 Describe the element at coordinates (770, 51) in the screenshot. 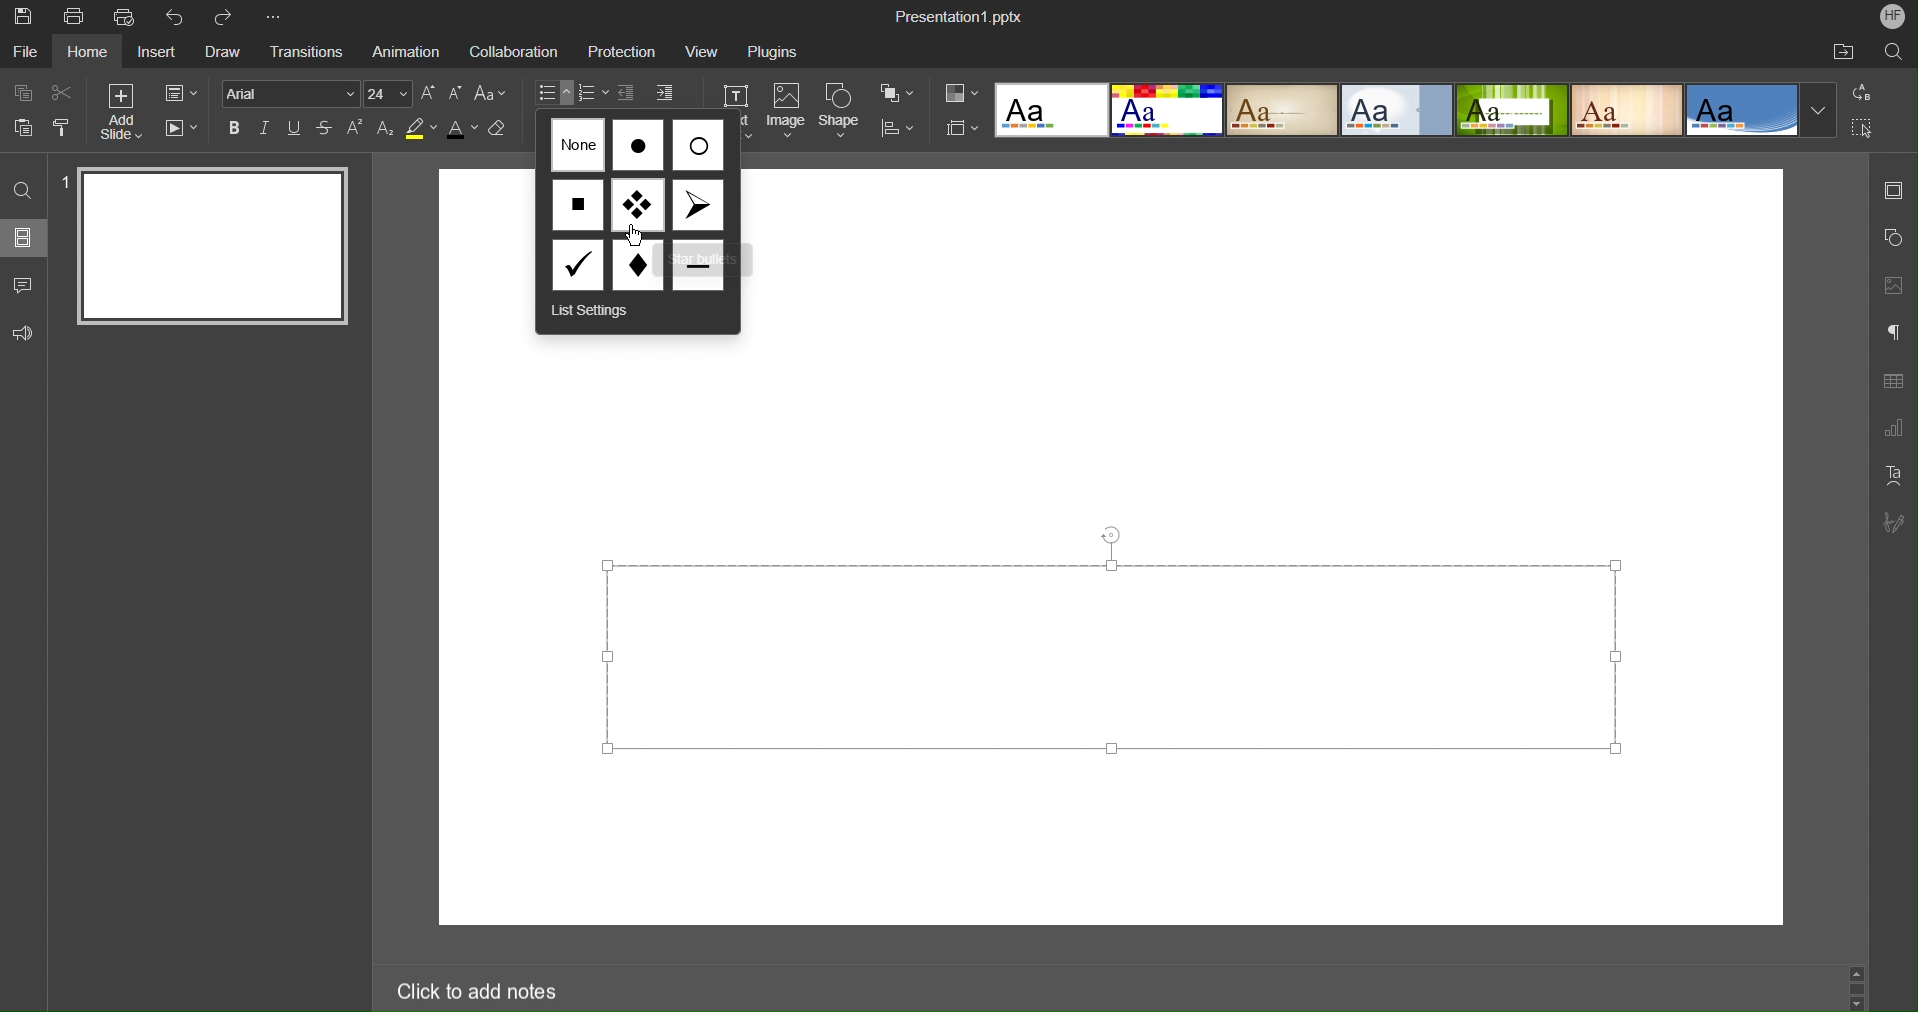

I see `Plugins` at that location.